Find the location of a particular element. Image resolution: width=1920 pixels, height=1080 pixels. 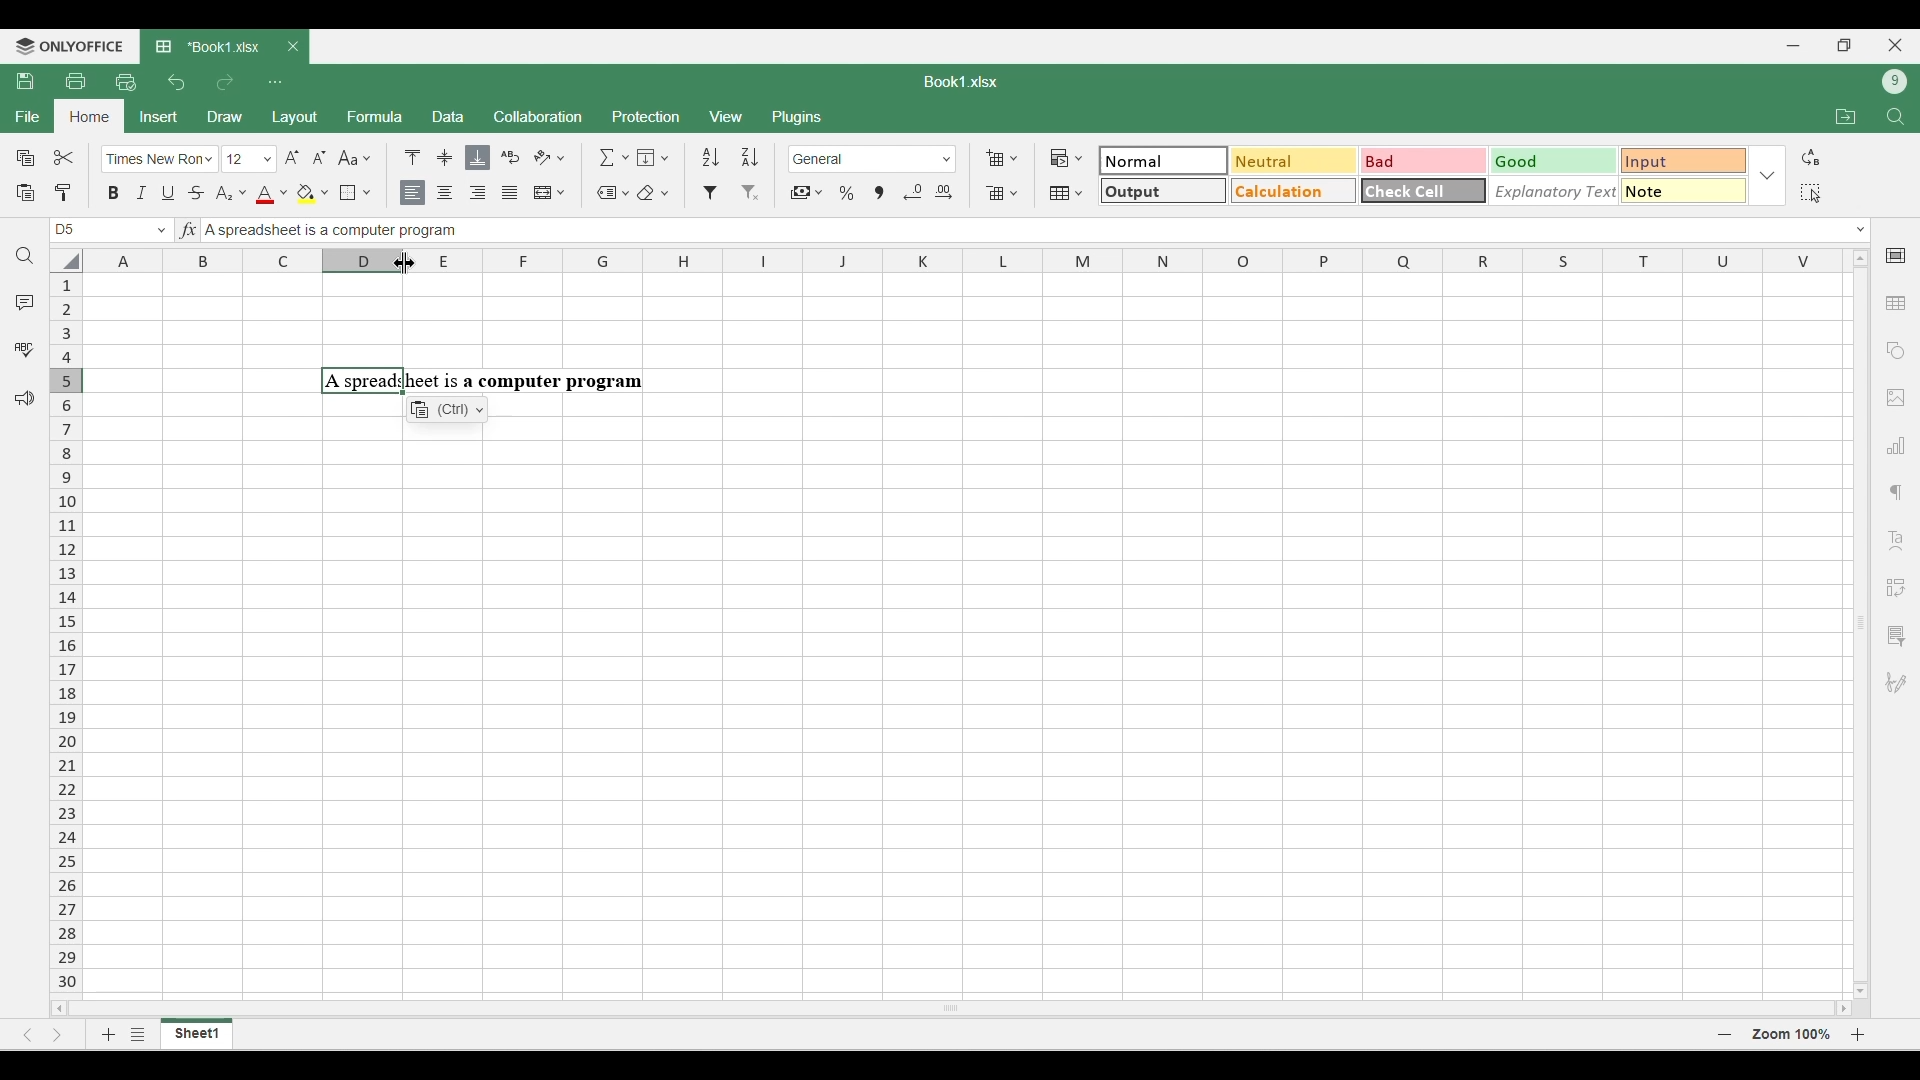

Print file is located at coordinates (75, 80).